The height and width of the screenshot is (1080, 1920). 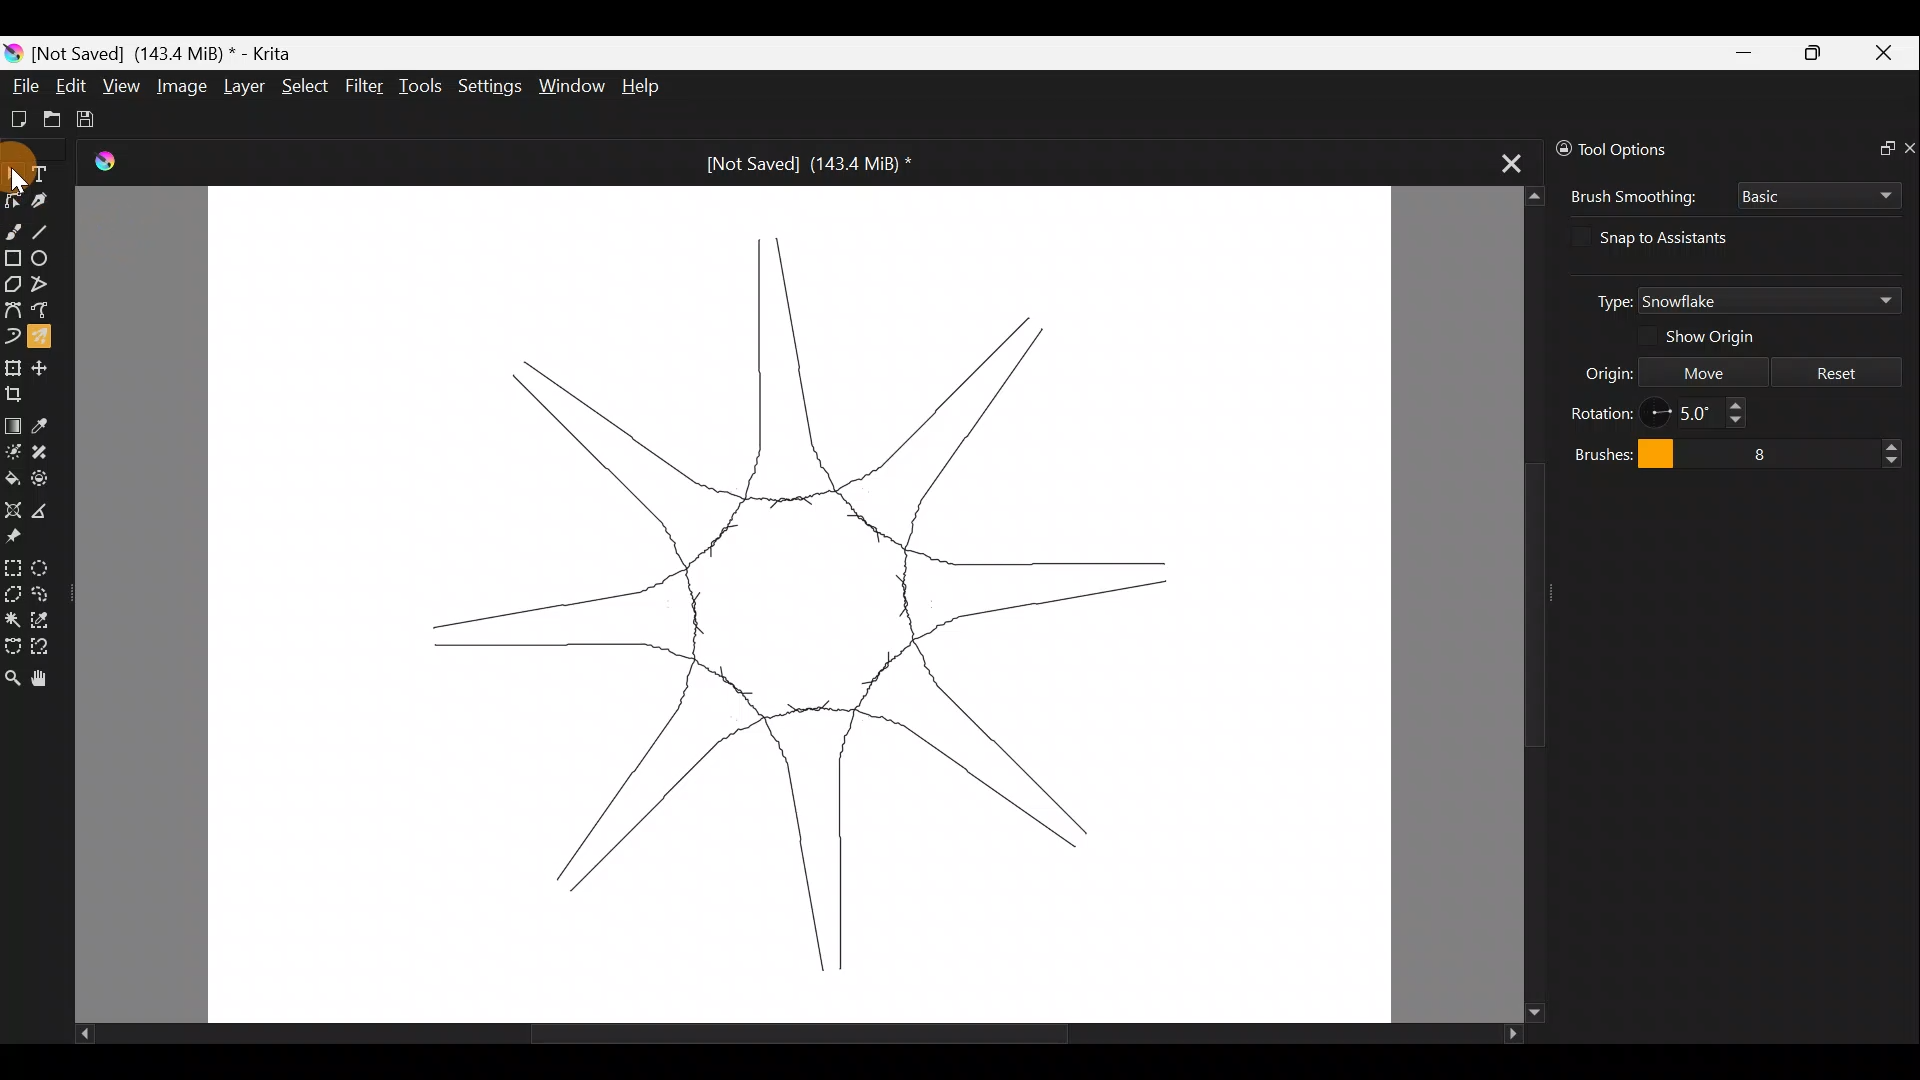 I want to click on Sample a colour from image/current layer, so click(x=48, y=424).